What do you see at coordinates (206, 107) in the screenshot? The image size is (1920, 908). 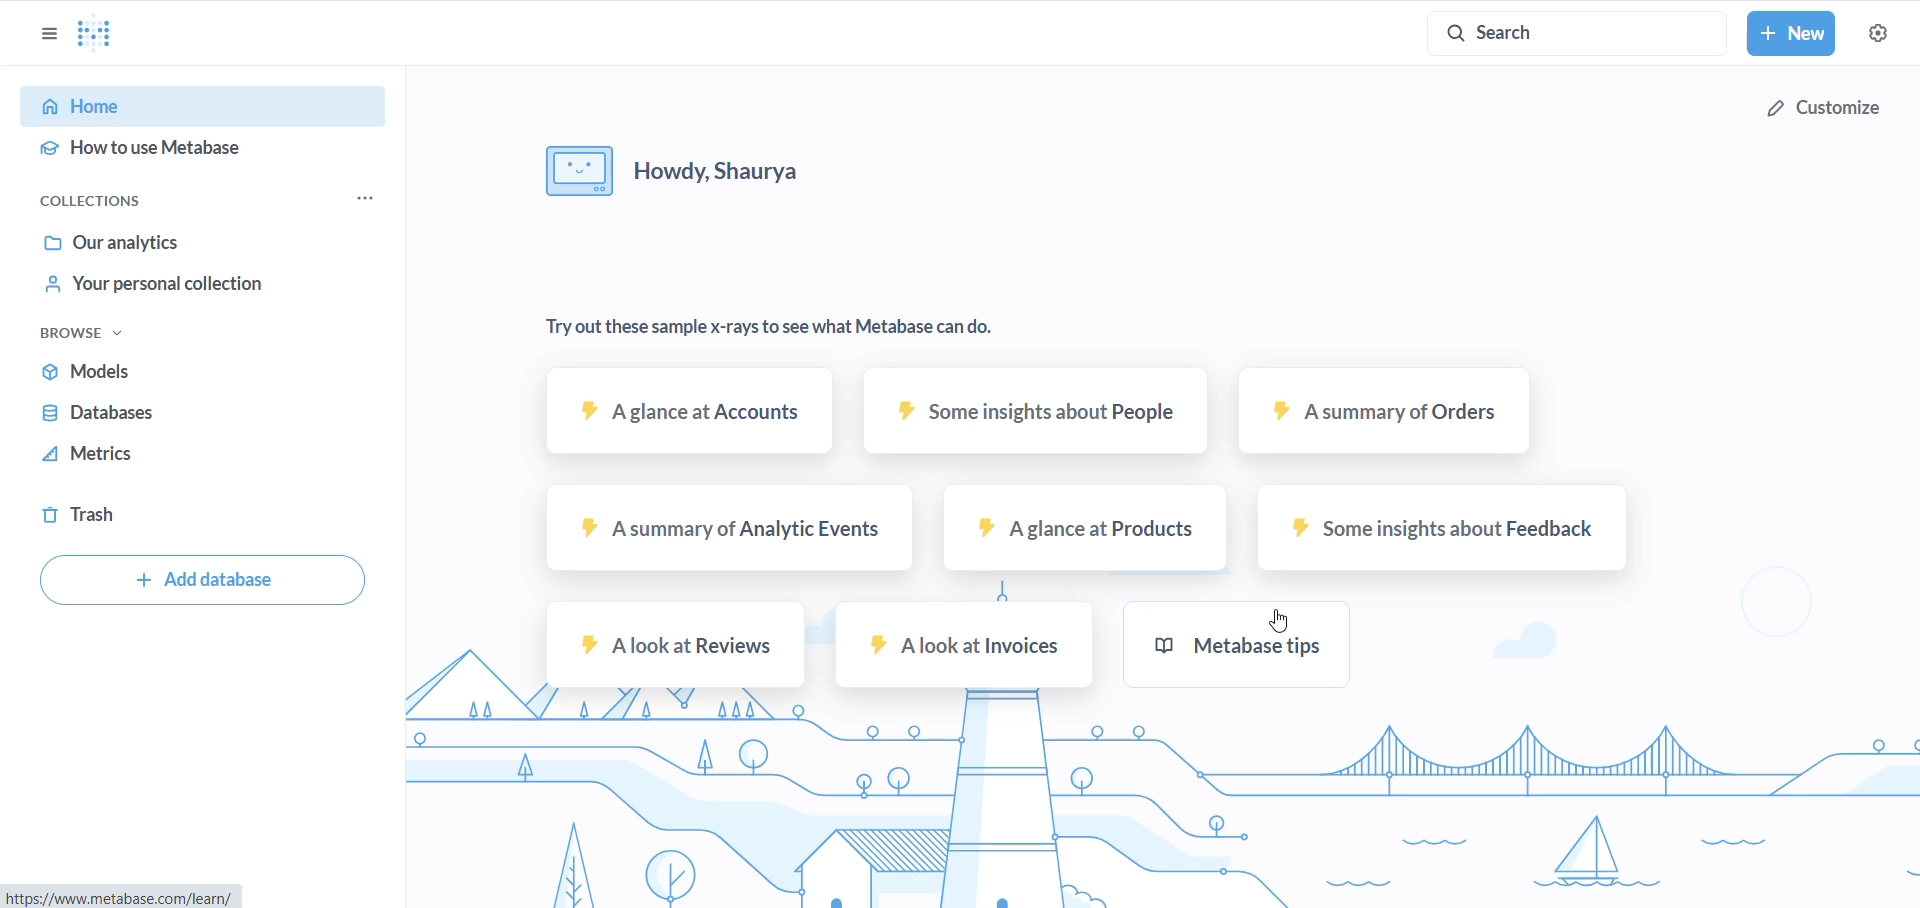 I see `HOME` at bounding box center [206, 107].